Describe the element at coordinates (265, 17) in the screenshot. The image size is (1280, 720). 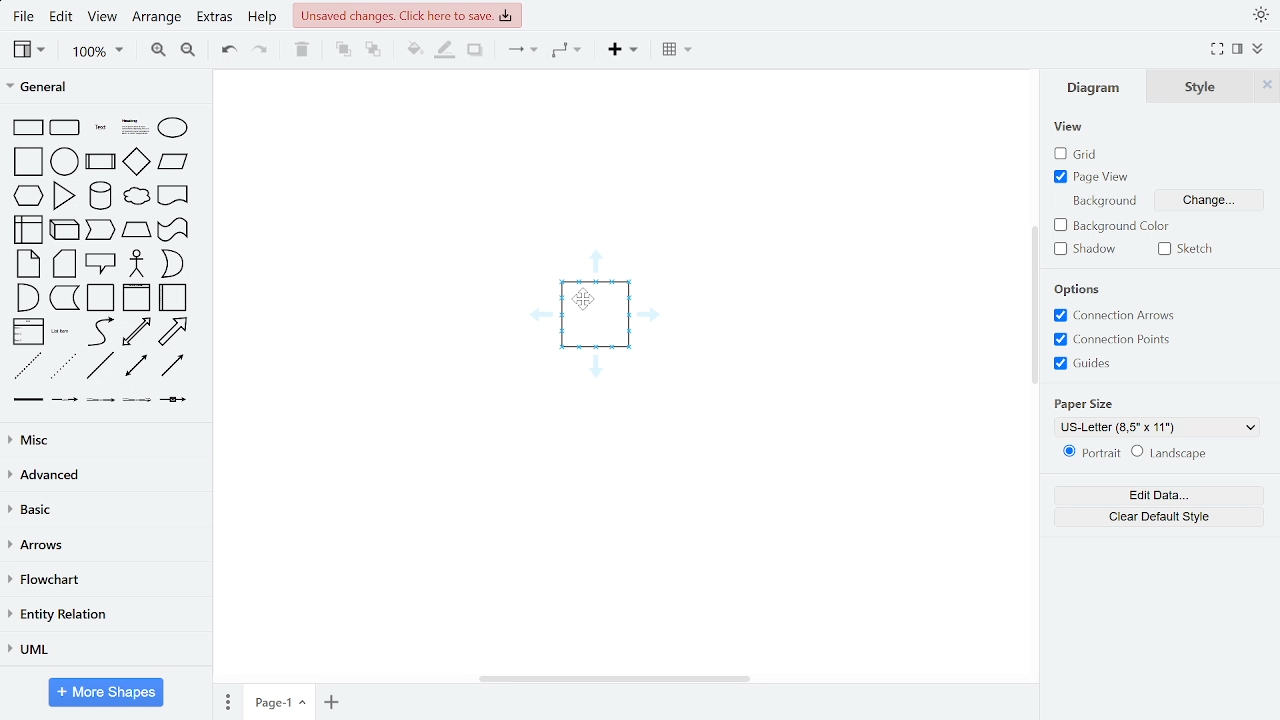
I see `help` at that location.